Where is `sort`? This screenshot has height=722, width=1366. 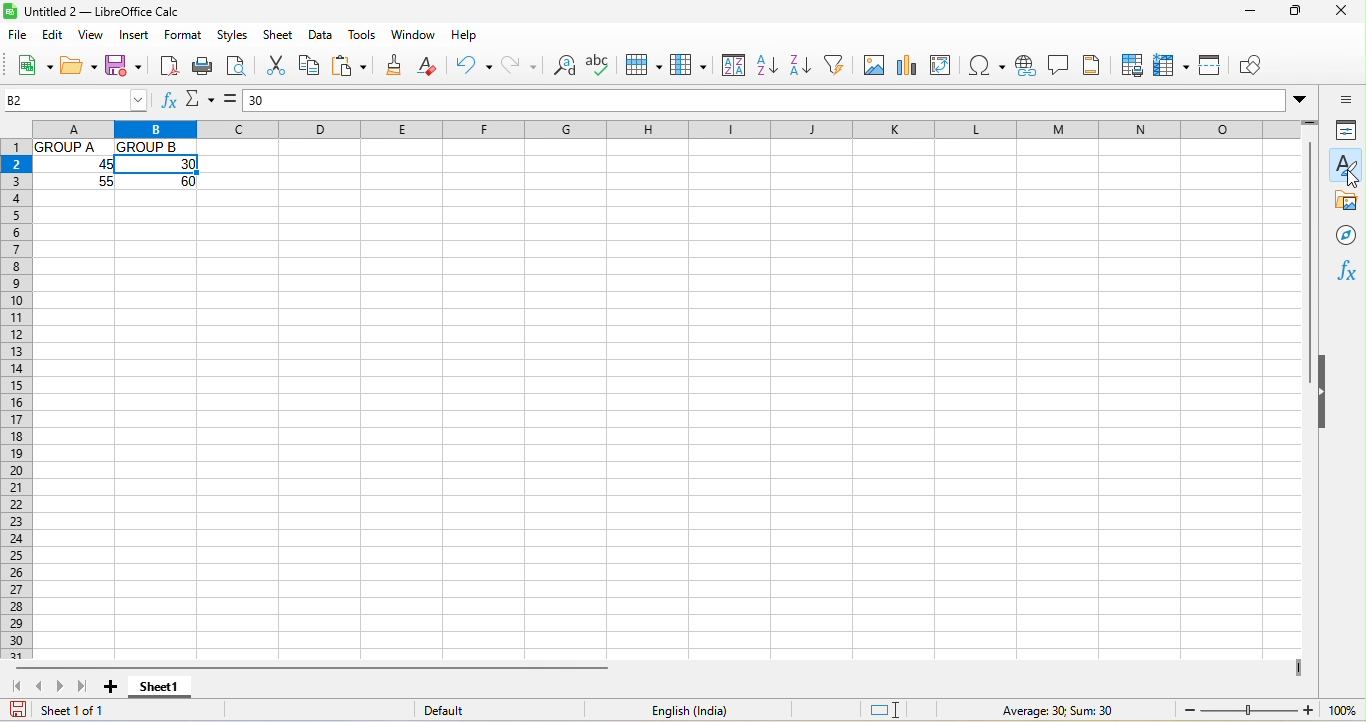 sort is located at coordinates (730, 66).